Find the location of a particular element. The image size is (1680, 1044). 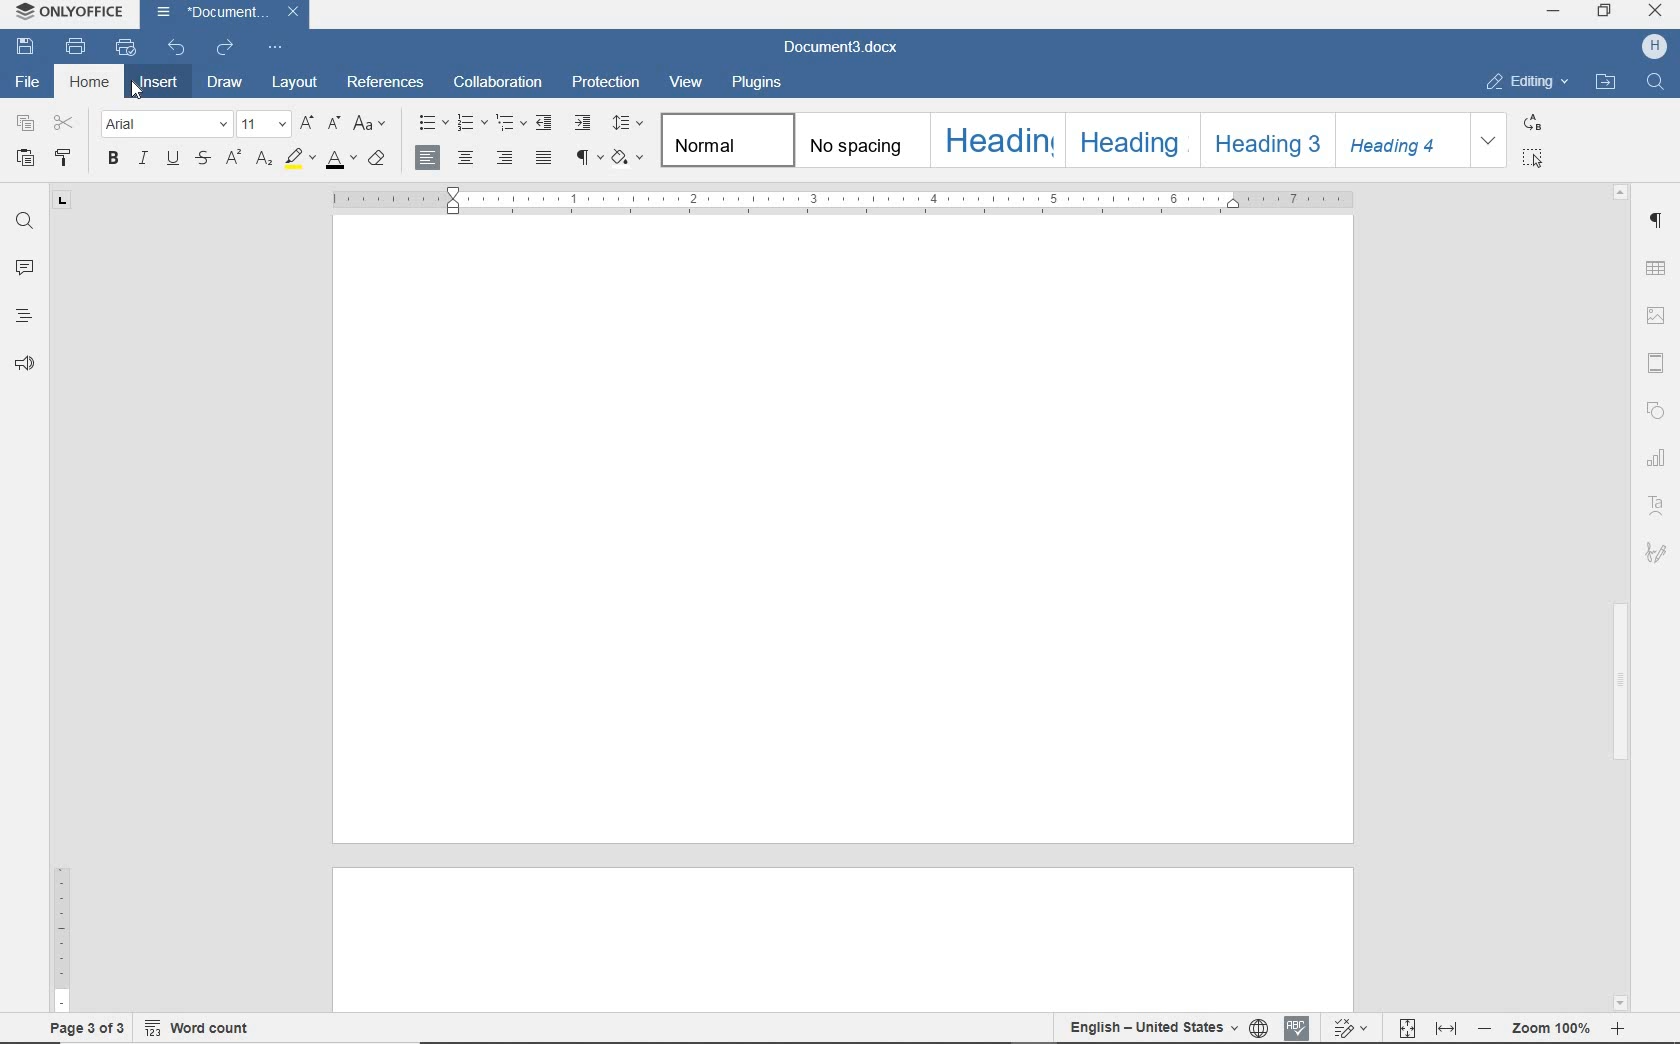

PLUGINS is located at coordinates (758, 83).